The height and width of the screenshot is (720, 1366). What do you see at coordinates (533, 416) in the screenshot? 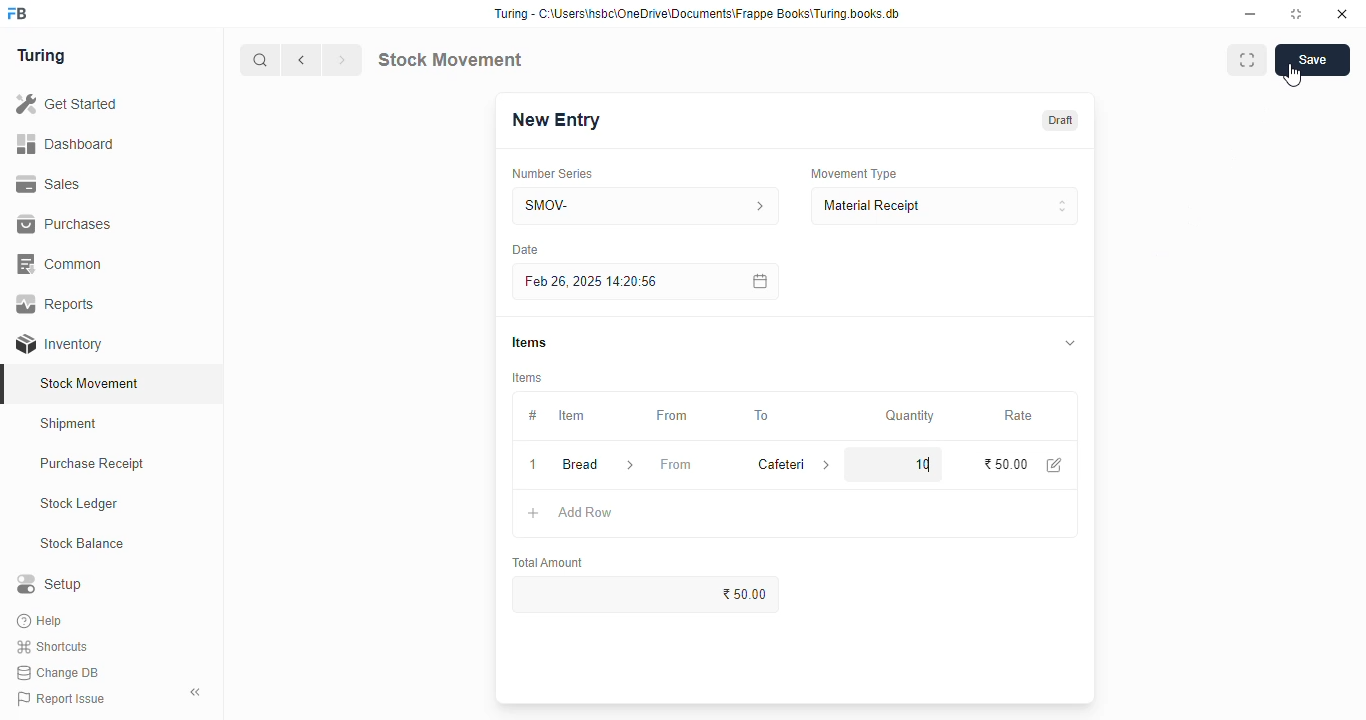
I see `#` at bounding box center [533, 416].